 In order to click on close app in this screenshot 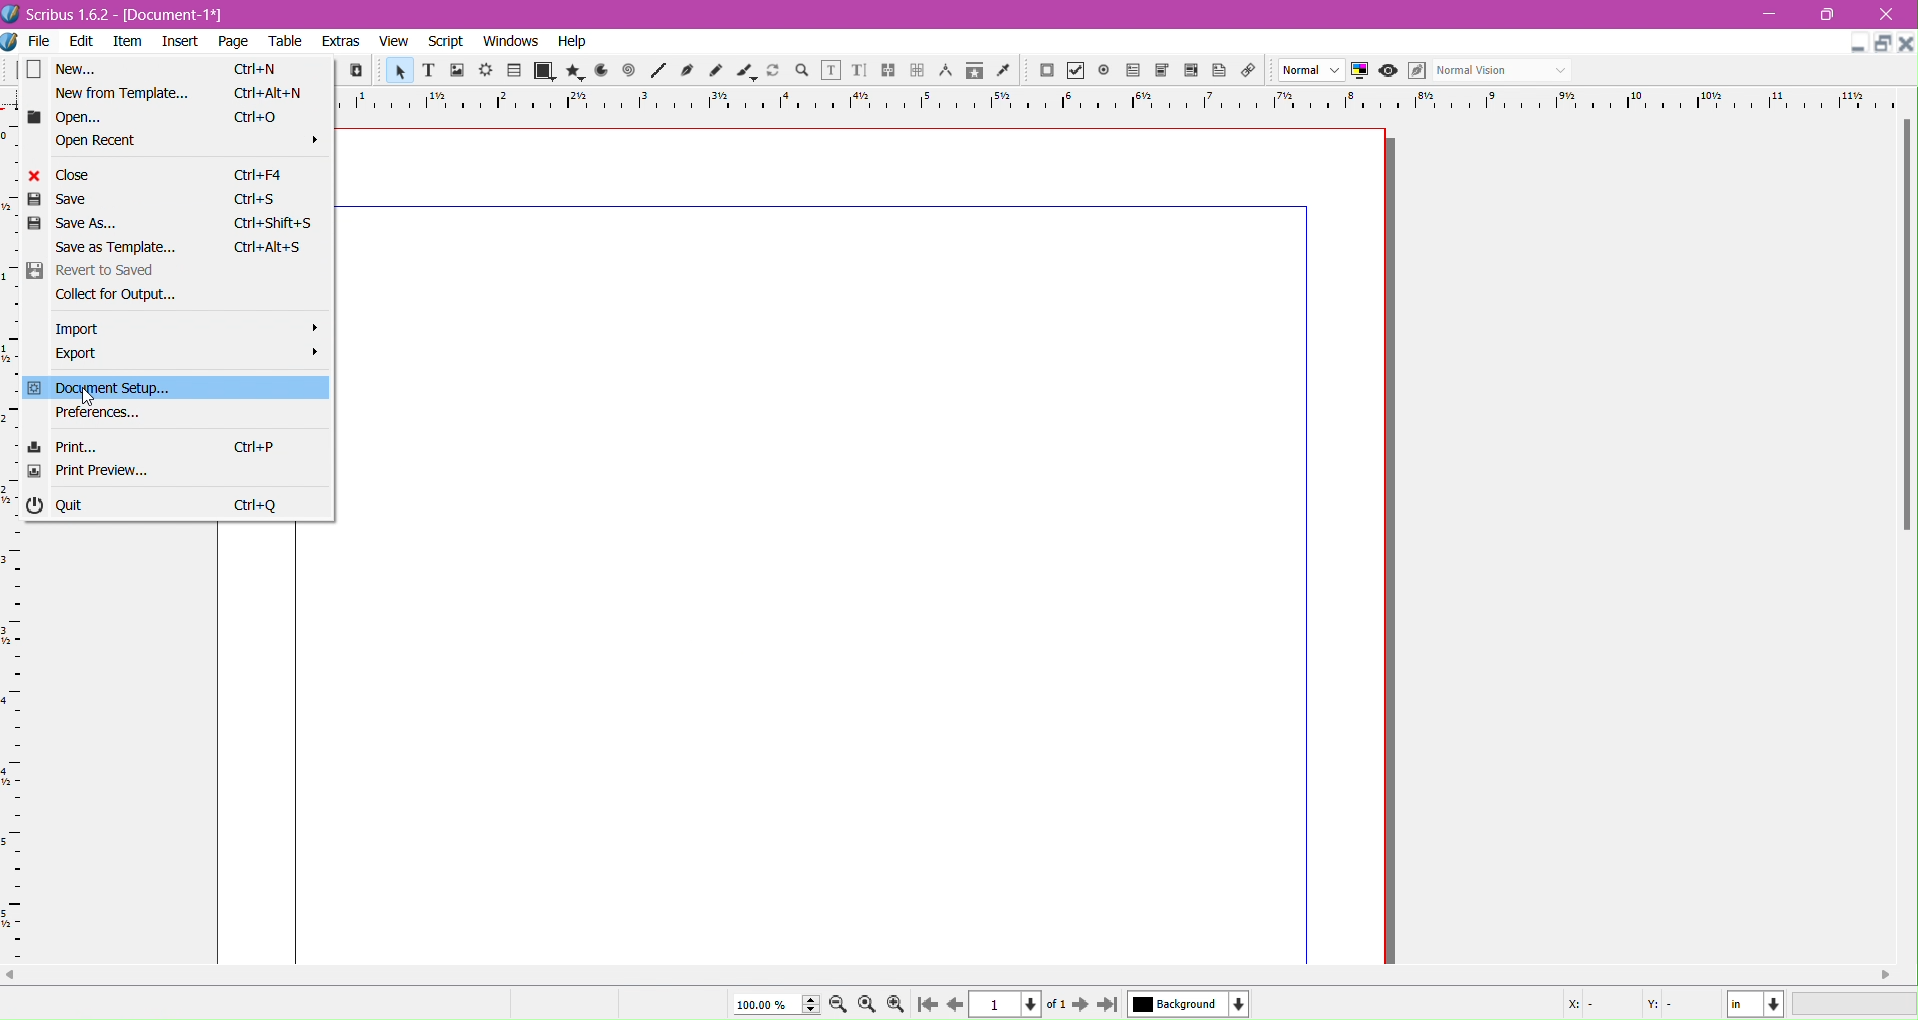, I will do `click(1892, 13)`.